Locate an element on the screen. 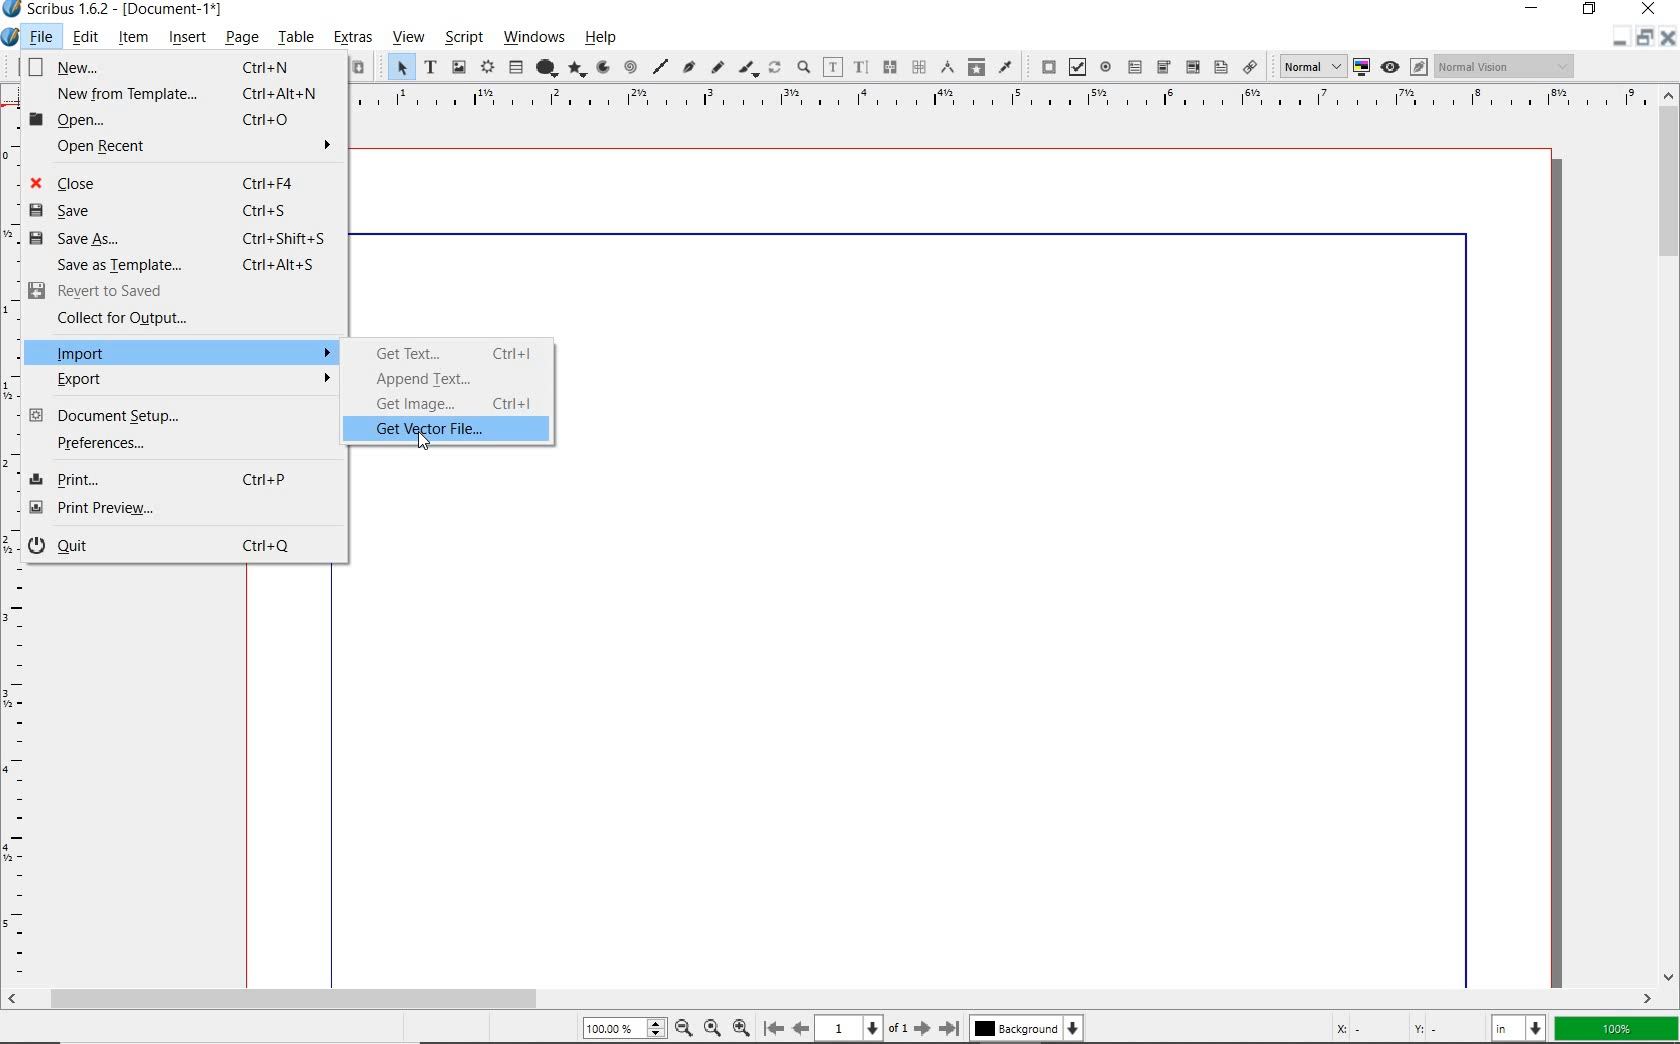 The image size is (1680, 1044). unlink text frames is located at coordinates (919, 66).